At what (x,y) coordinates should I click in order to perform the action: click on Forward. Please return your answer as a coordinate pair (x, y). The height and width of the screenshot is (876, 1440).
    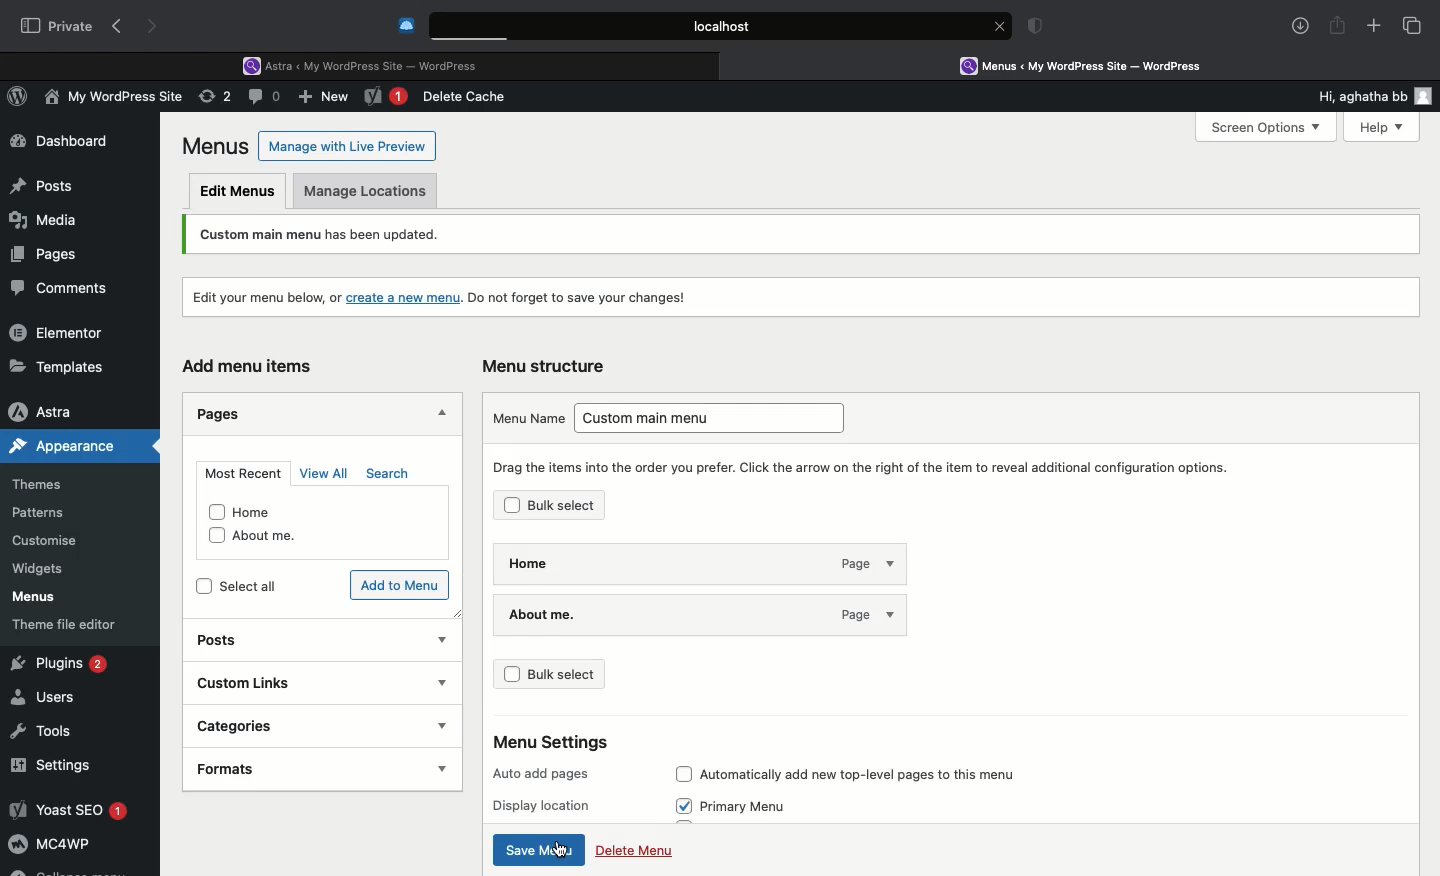
    Looking at the image, I should click on (155, 26).